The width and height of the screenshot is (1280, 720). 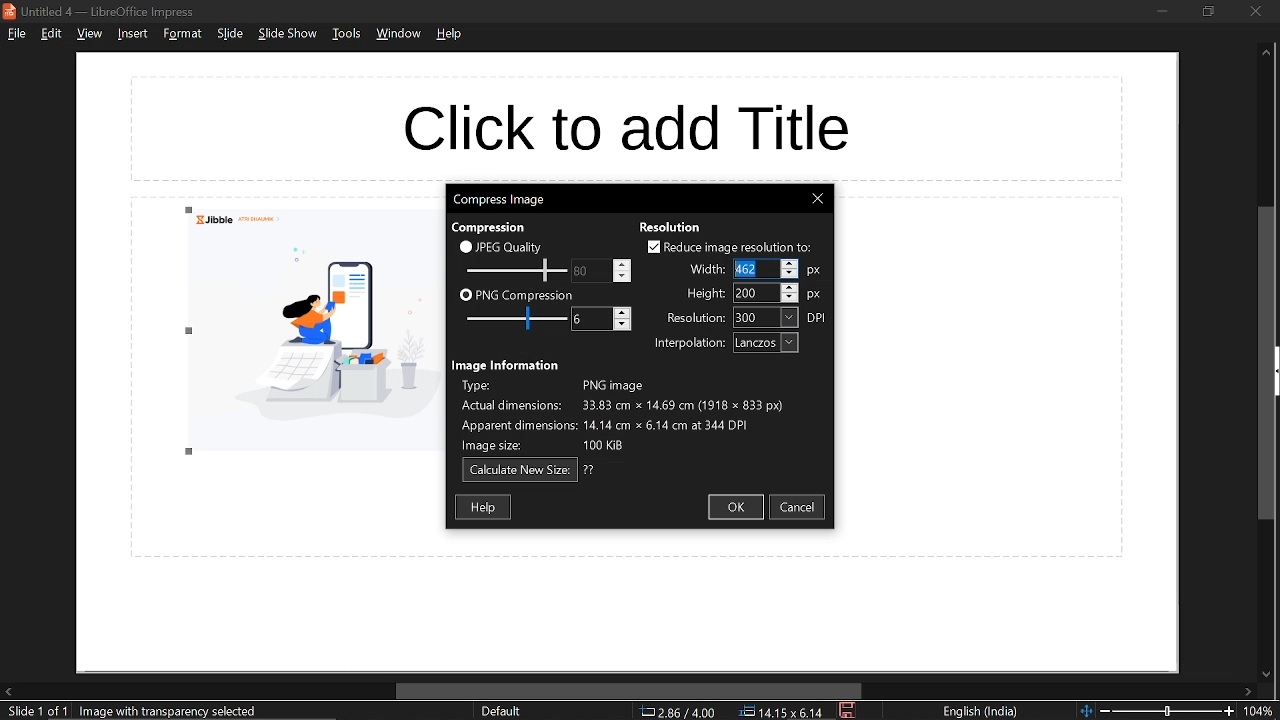 What do you see at coordinates (516, 271) in the screenshot?
I see `Change JPEG quality ` at bounding box center [516, 271].